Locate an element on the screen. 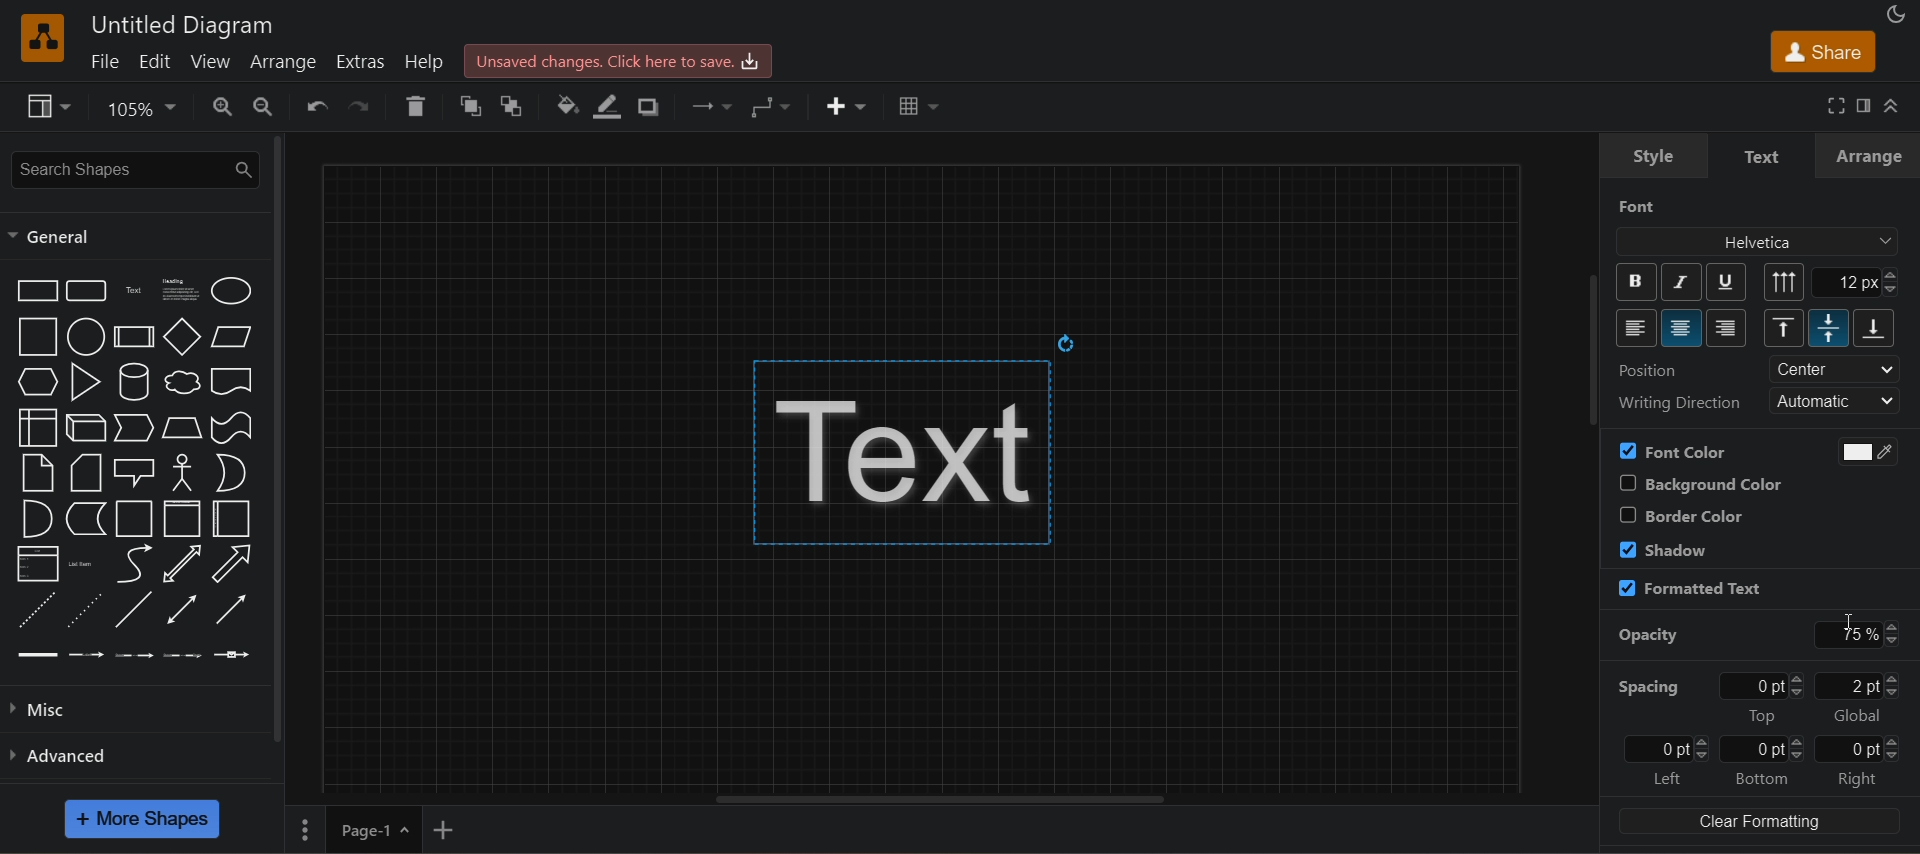  automatic is located at coordinates (1838, 401).